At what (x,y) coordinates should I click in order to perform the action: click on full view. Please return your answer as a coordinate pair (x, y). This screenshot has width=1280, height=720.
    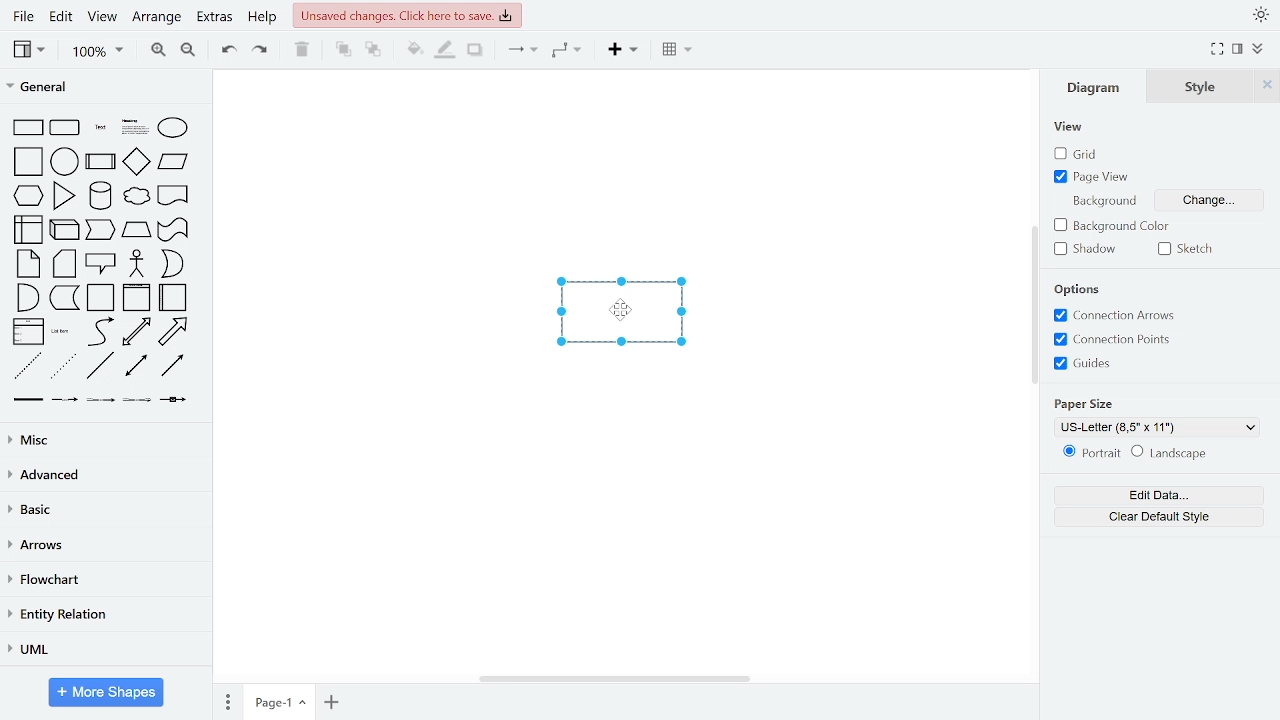
    Looking at the image, I should click on (1217, 50).